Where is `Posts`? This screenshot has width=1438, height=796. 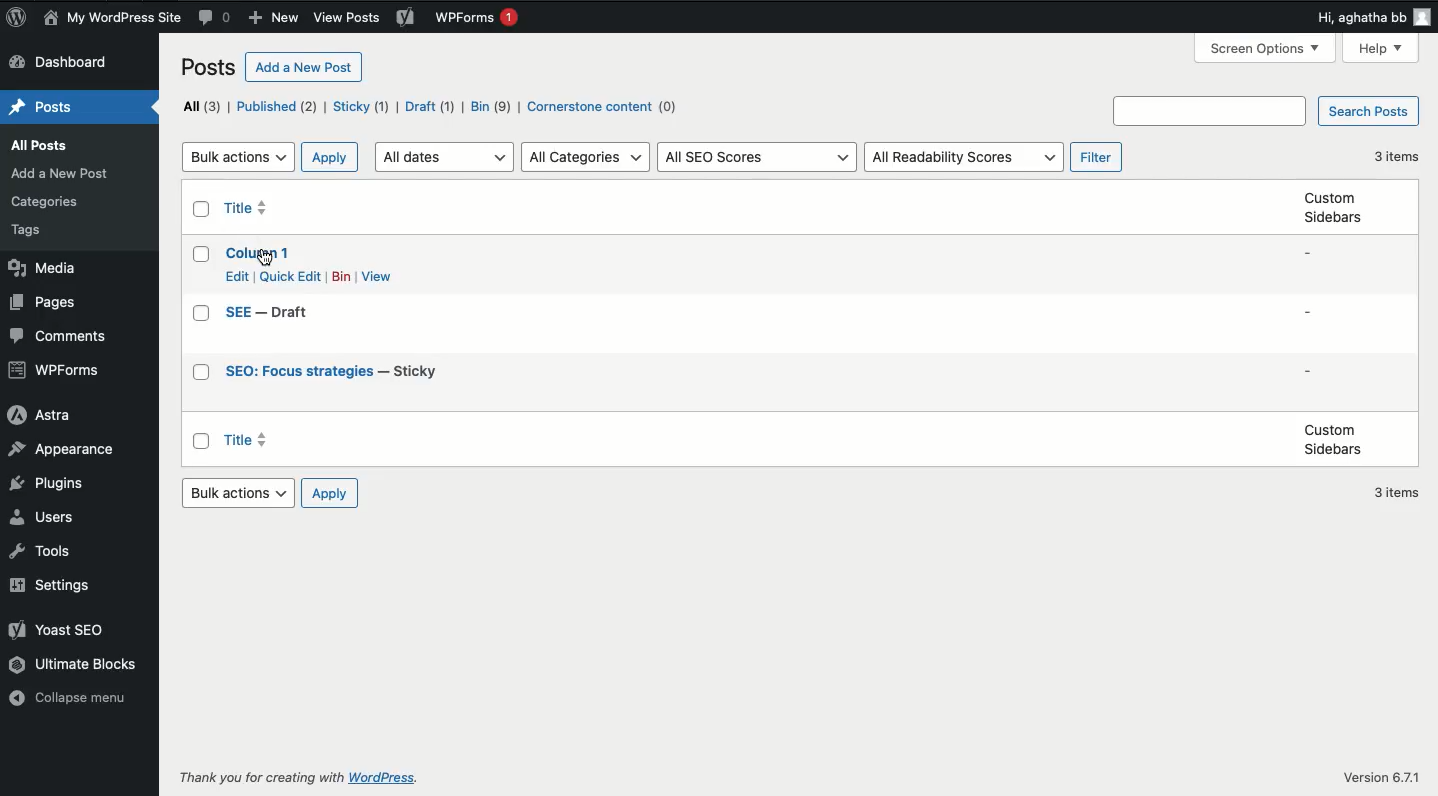 Posts is located at coordinates (209, 67).